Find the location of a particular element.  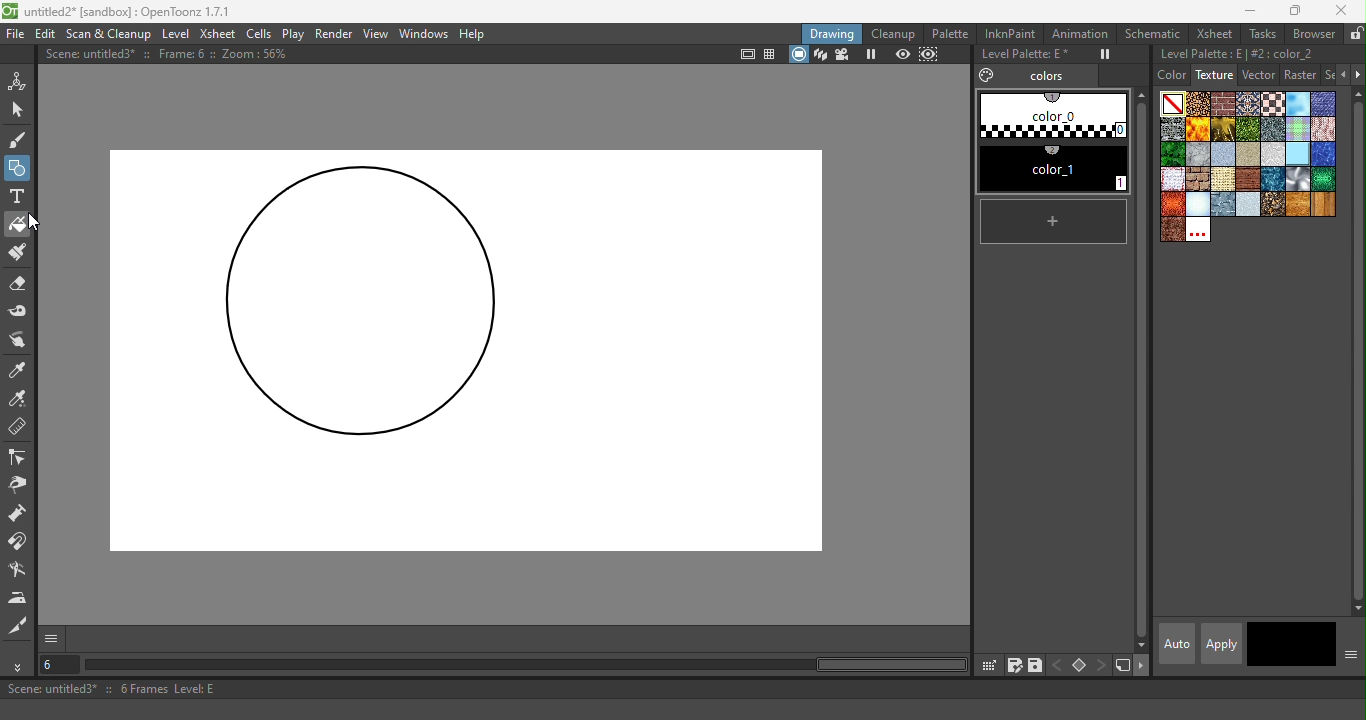

Level Palette: E is located at coordinates (1021, 55).